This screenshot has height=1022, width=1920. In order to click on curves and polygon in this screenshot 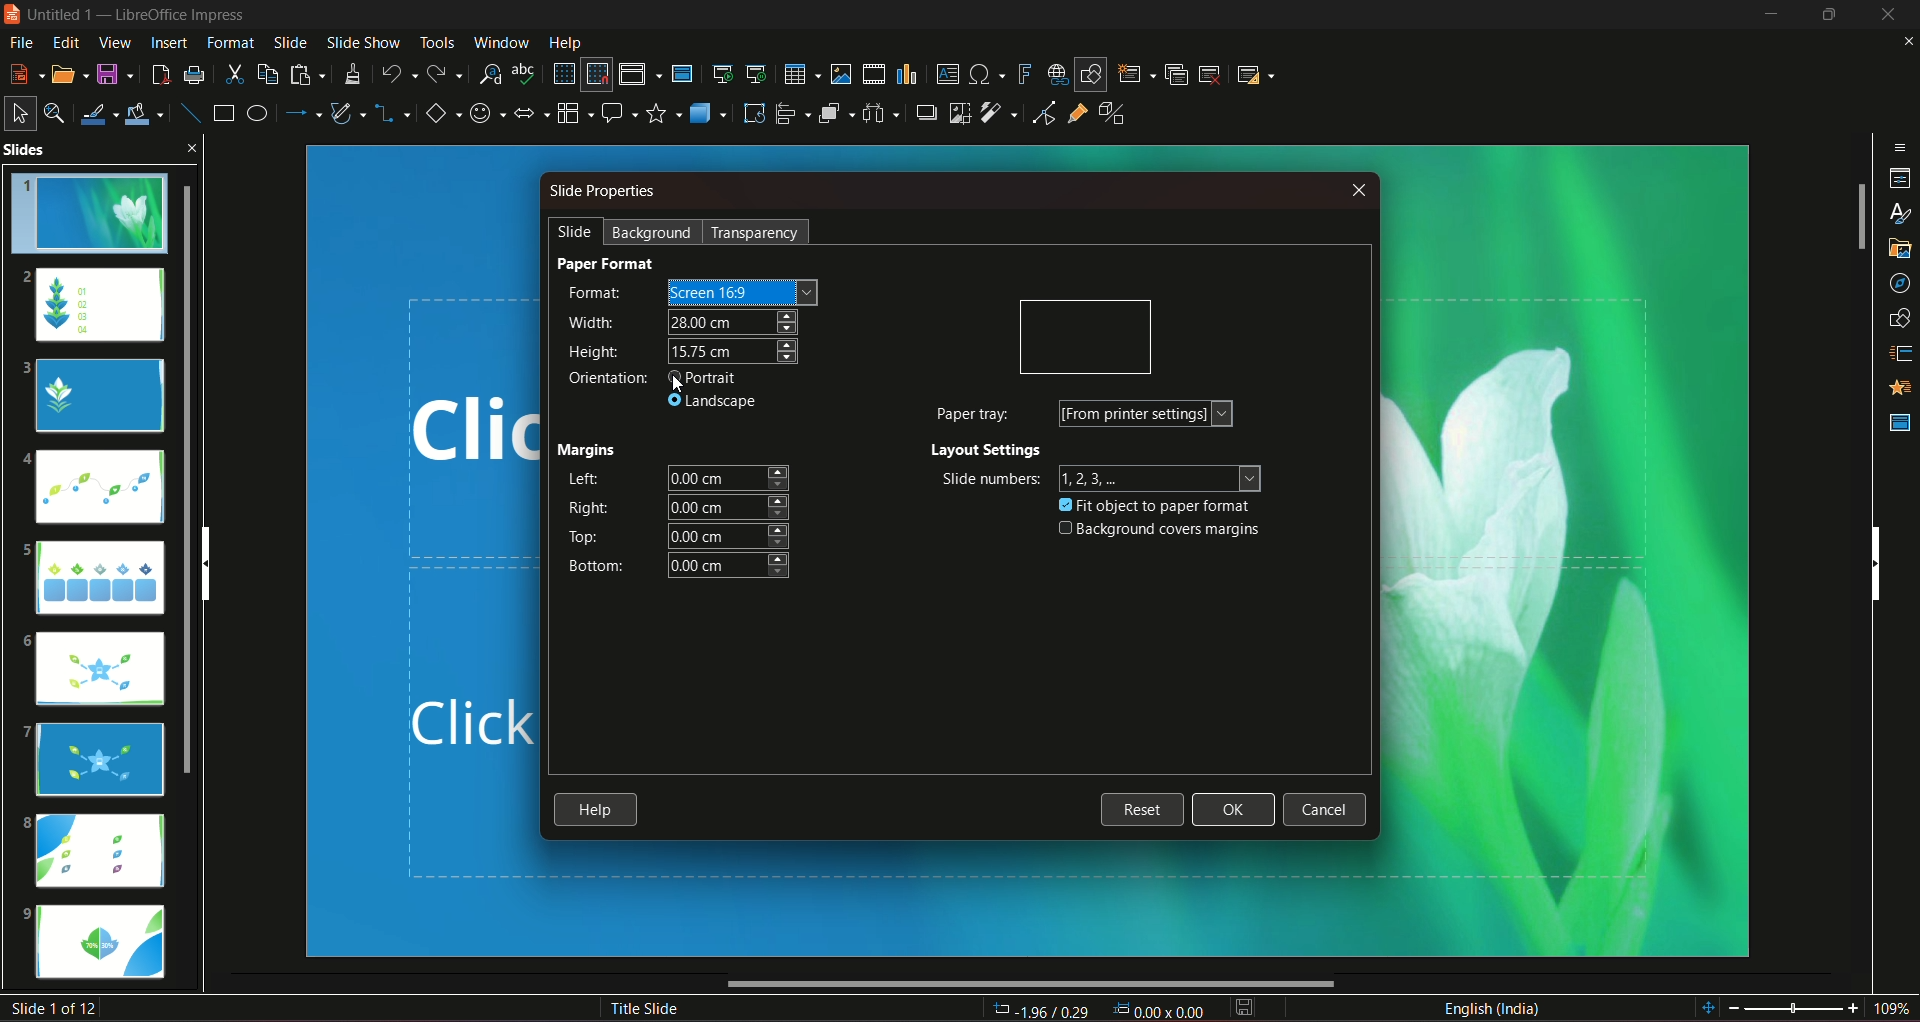, I will do `click(350, 115)`.